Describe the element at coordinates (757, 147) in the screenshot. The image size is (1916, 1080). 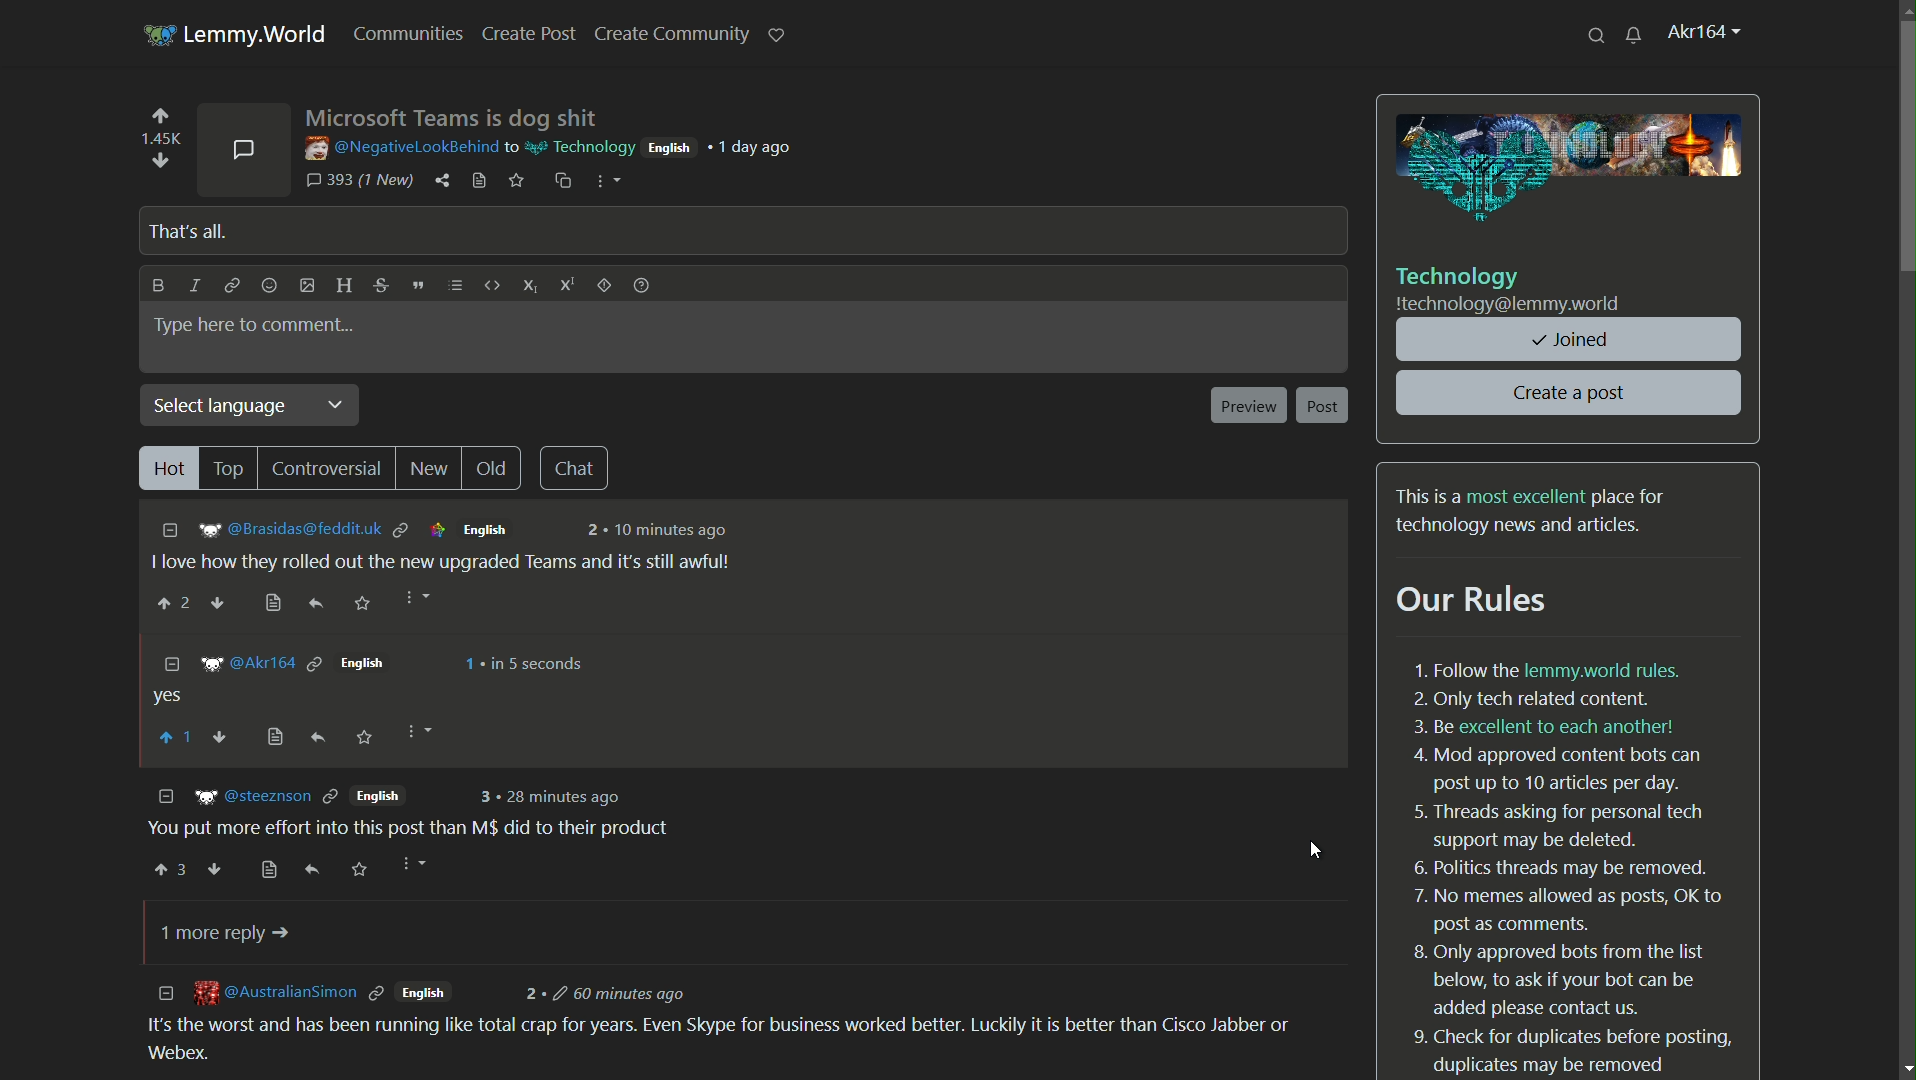
I see `1 day ago` at that location.